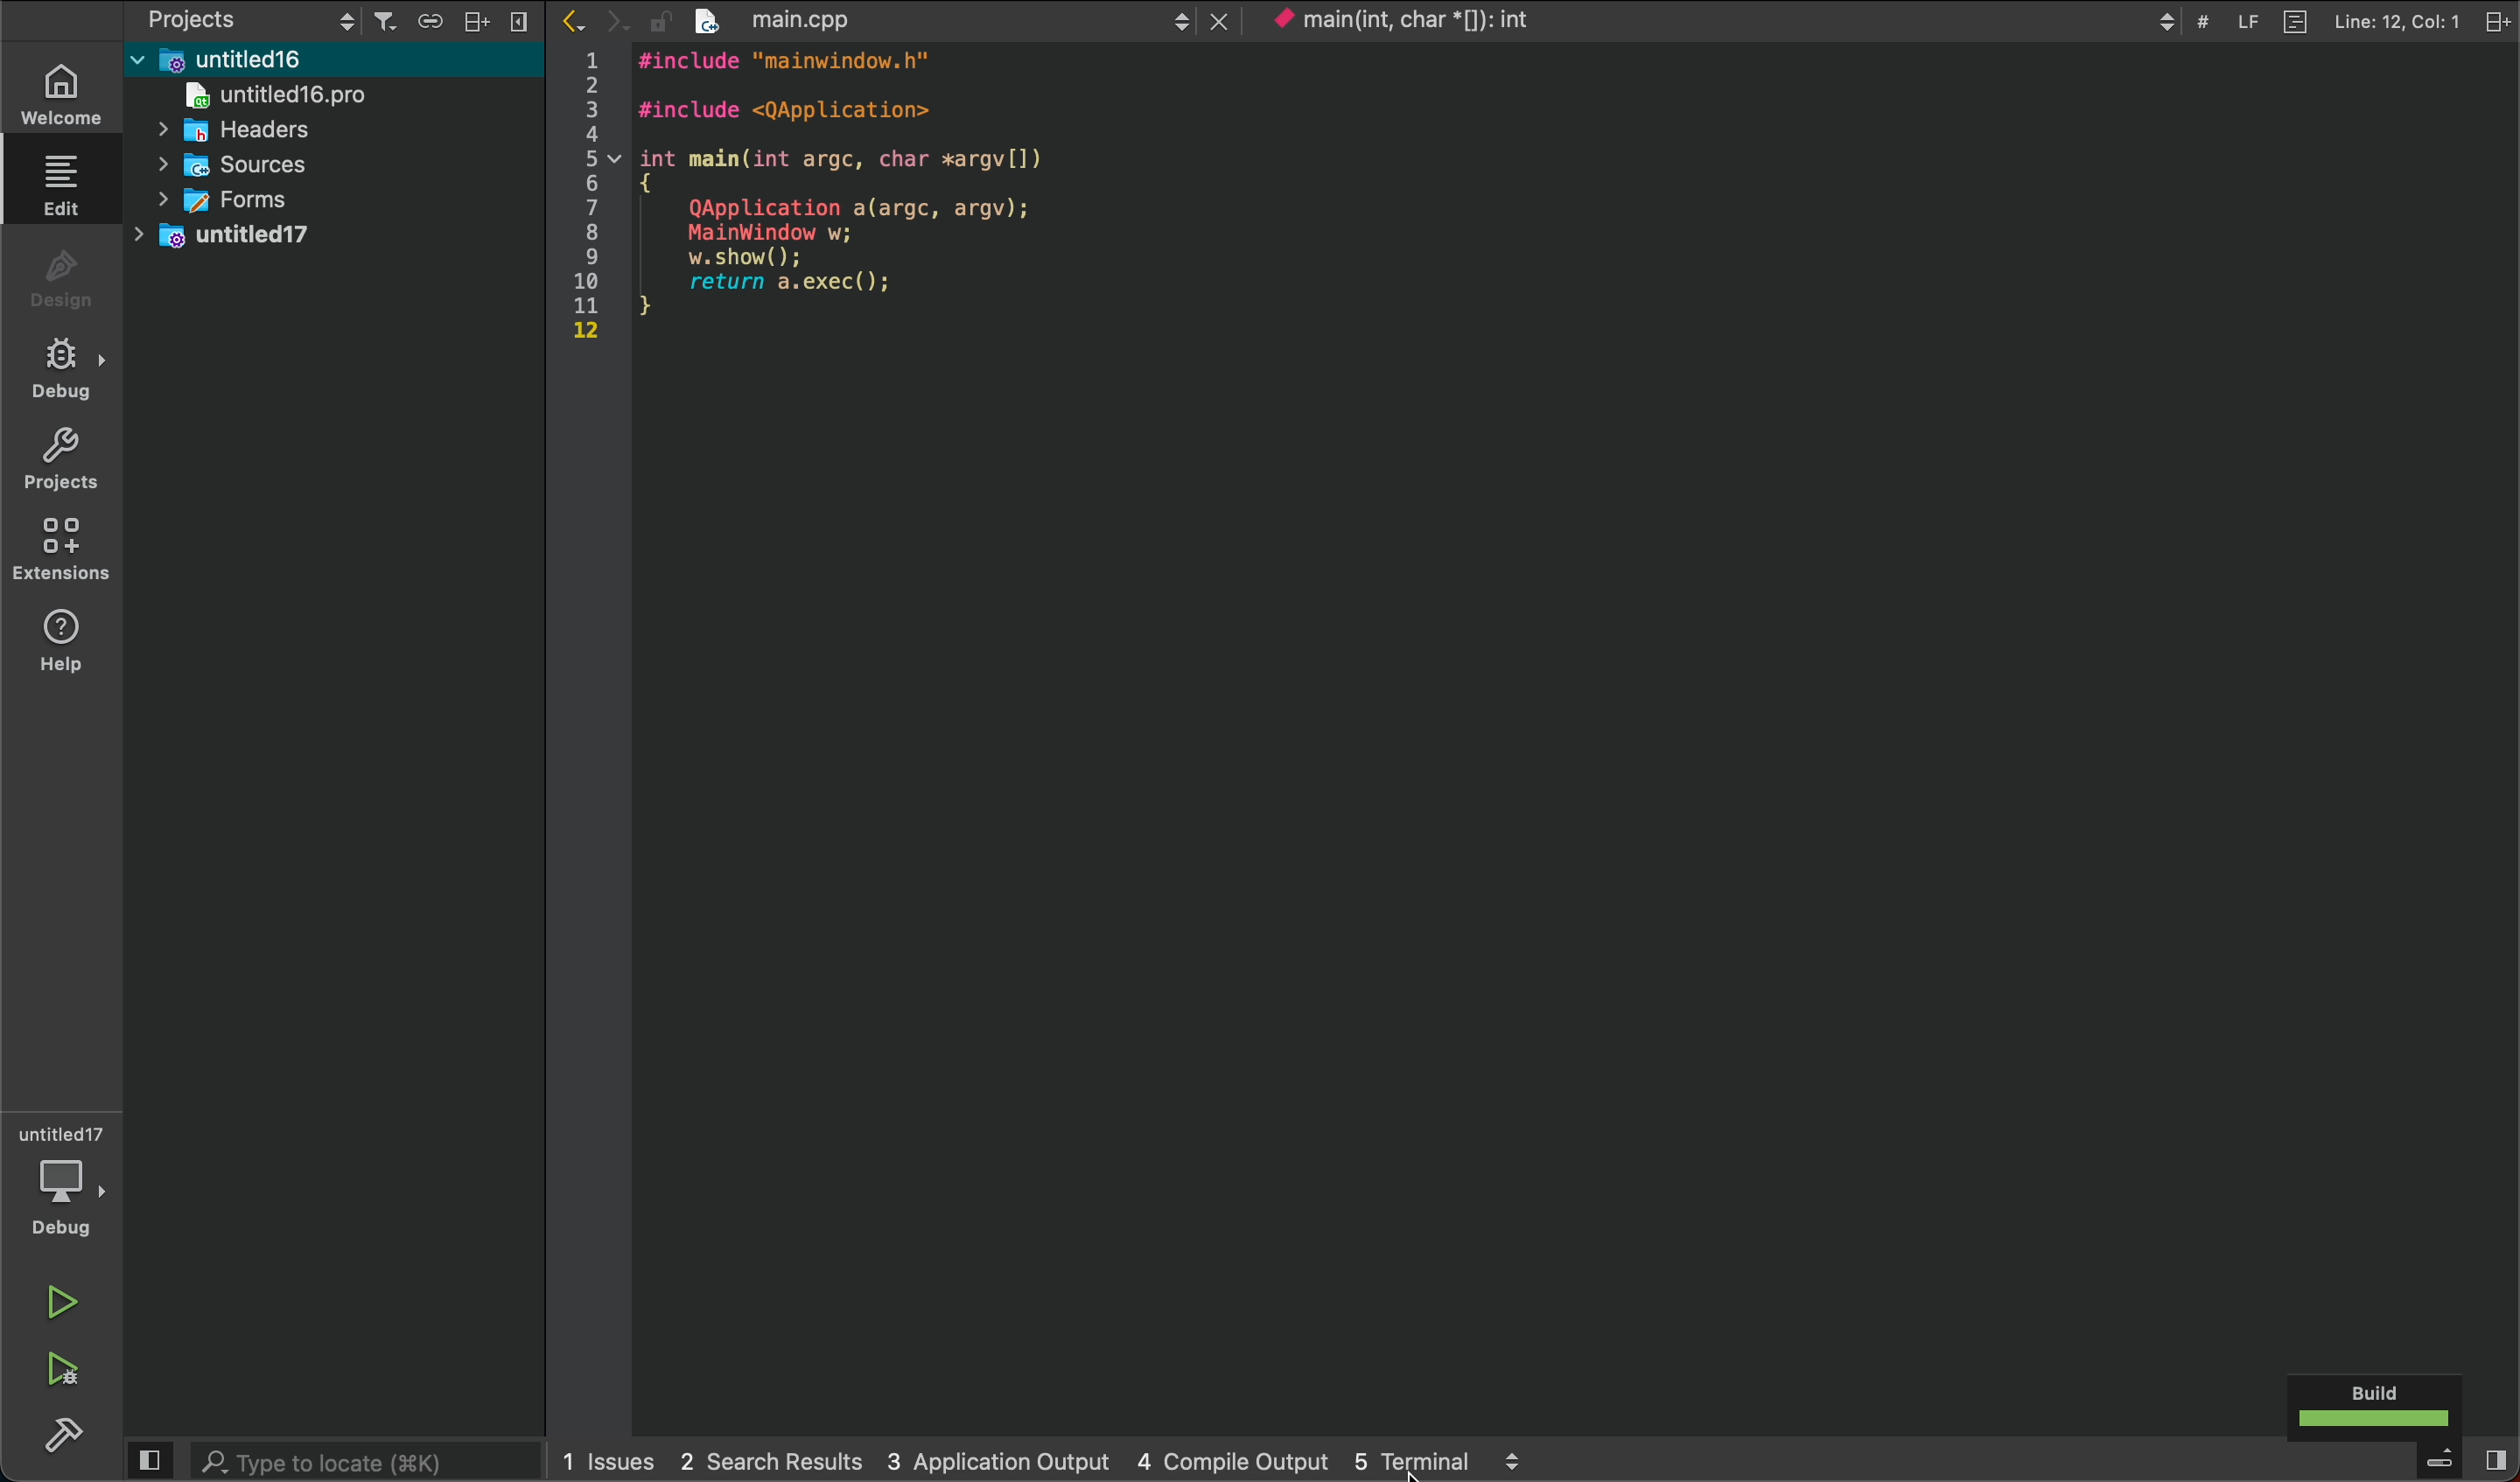 The image size is (2520, 1482). Describe the element at coordinates (57, 1370) in the screenshot. I see `run and debug` at that location.